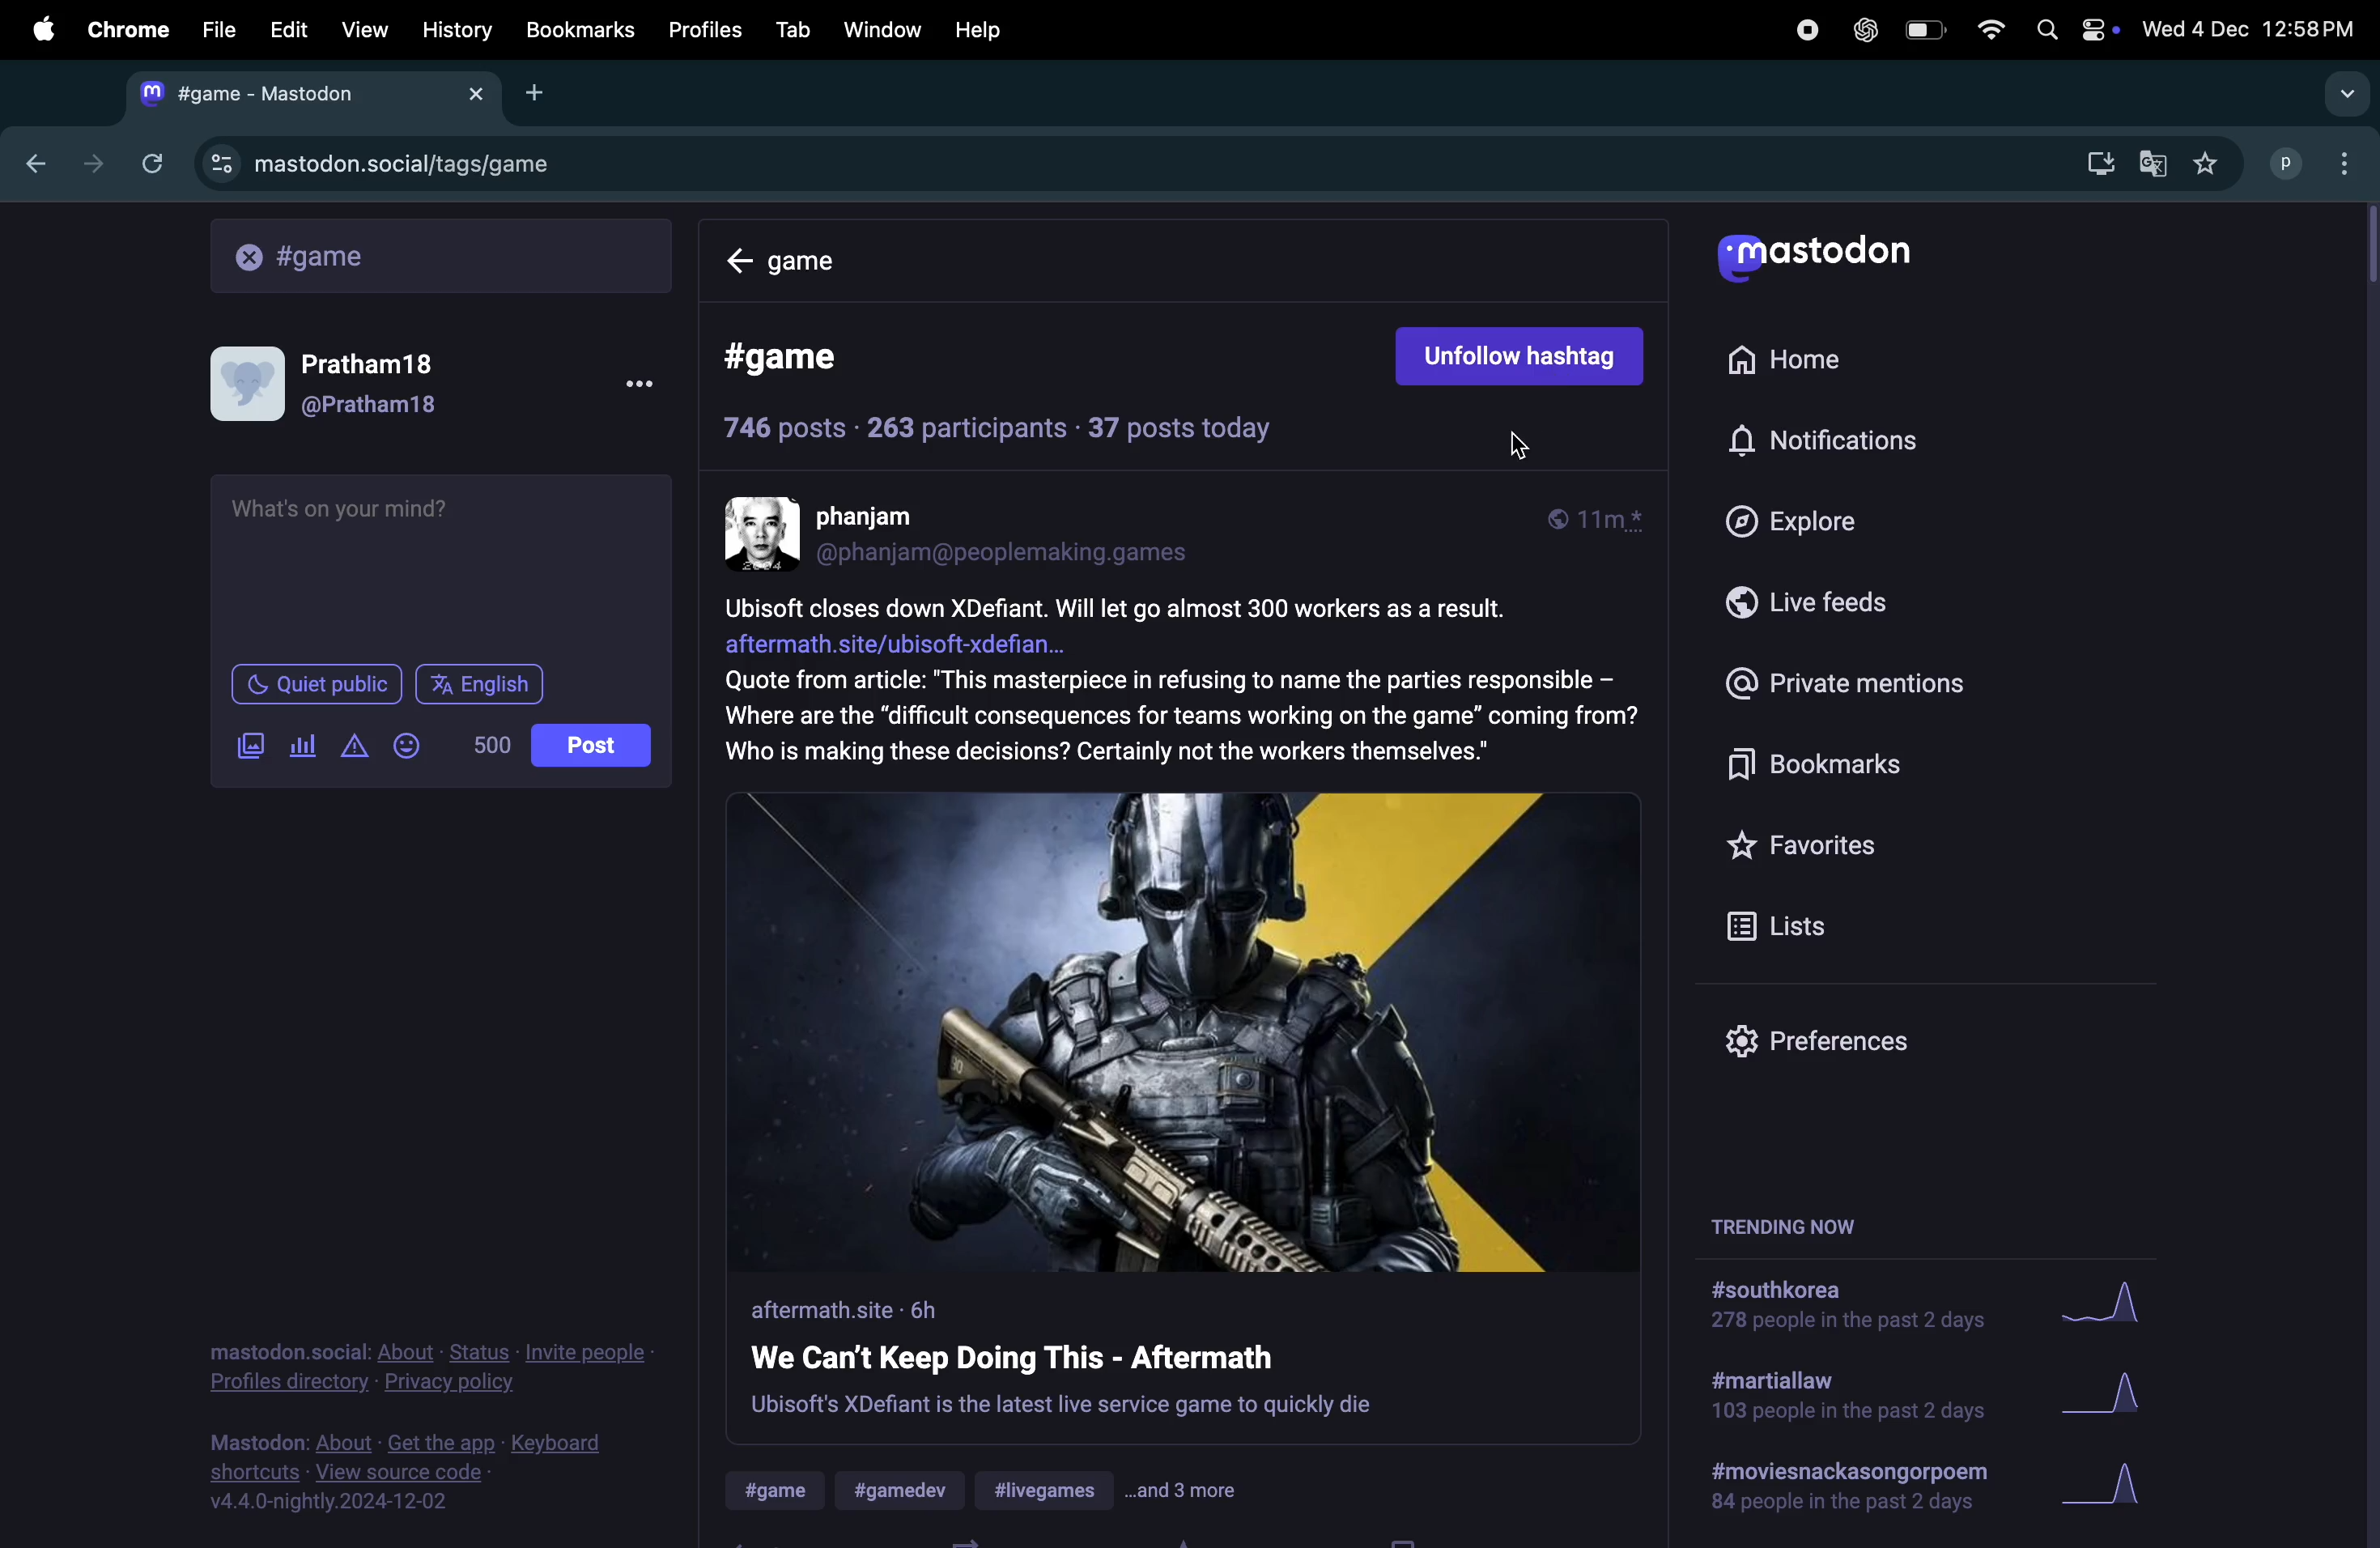 This screenshot has height=1548, width=2380. What do you see at coordinates (1806, 30) in the screenshot?
I see `record` at bounding box center [1806, 30].